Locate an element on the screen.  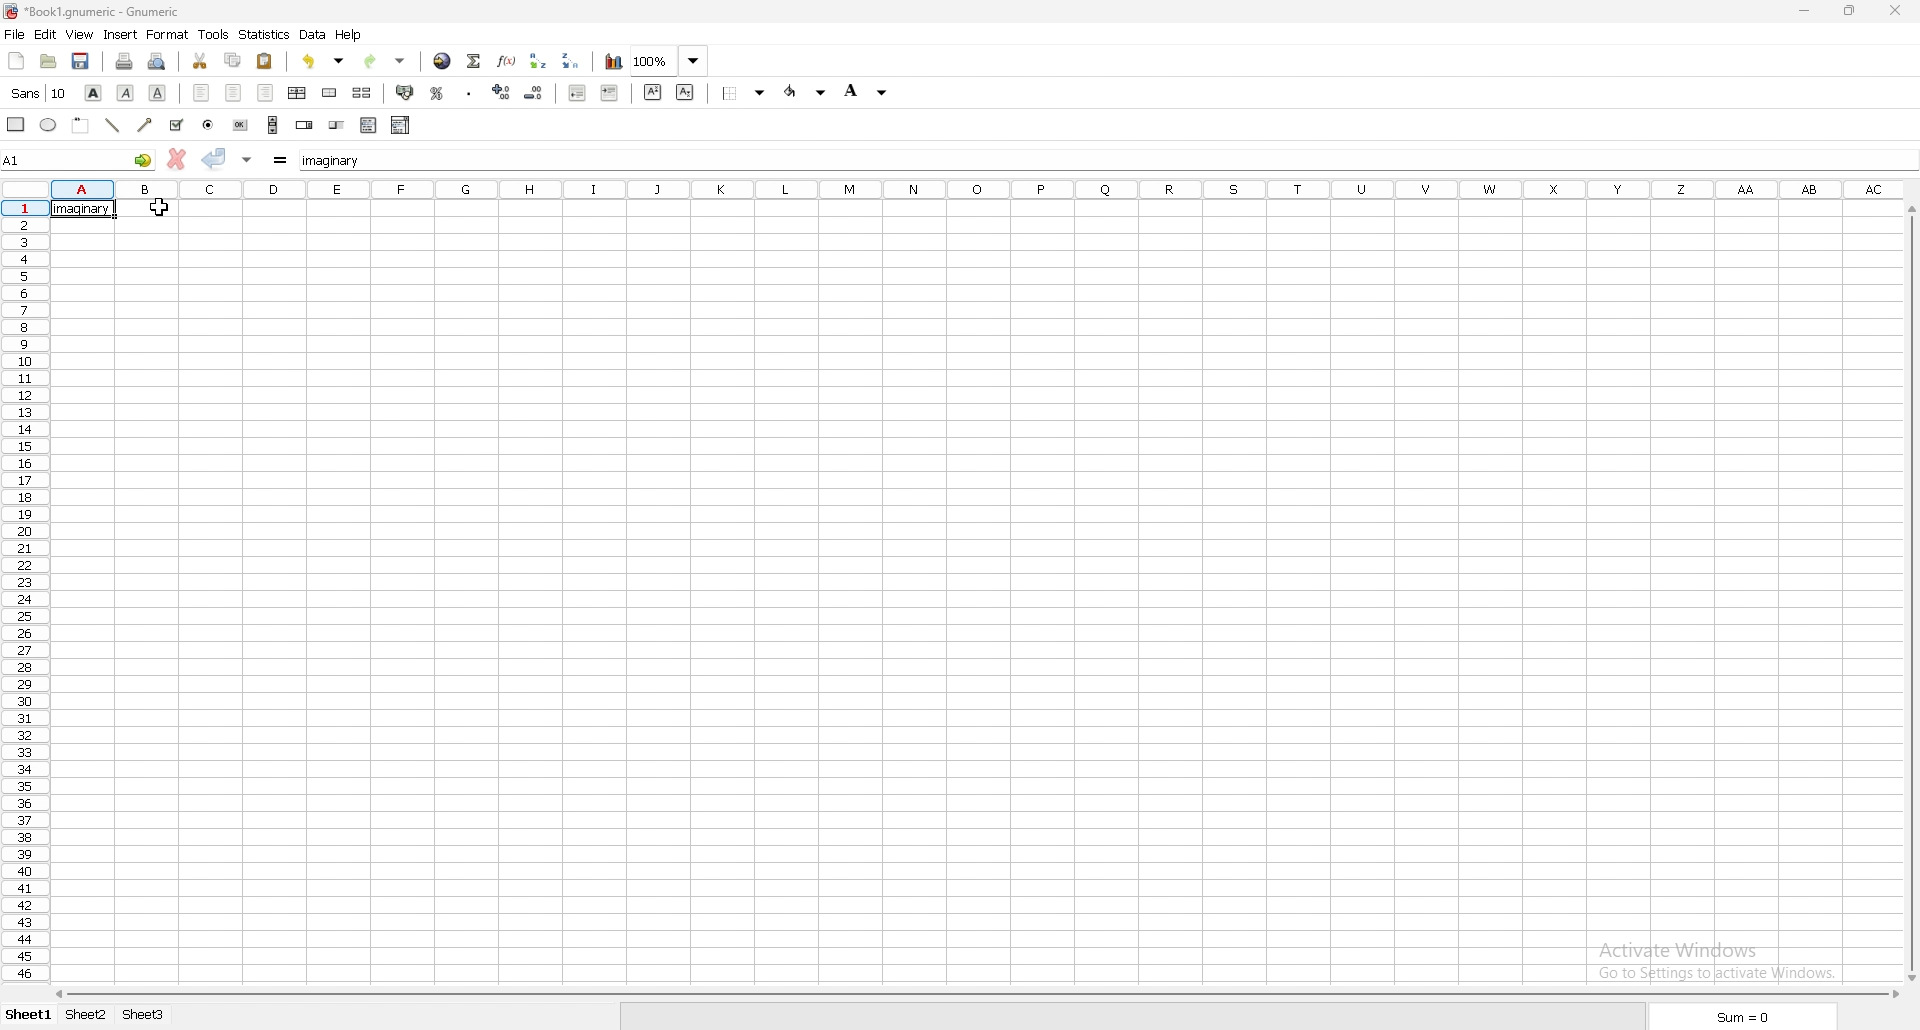
column is located at coordinates (978, 188).